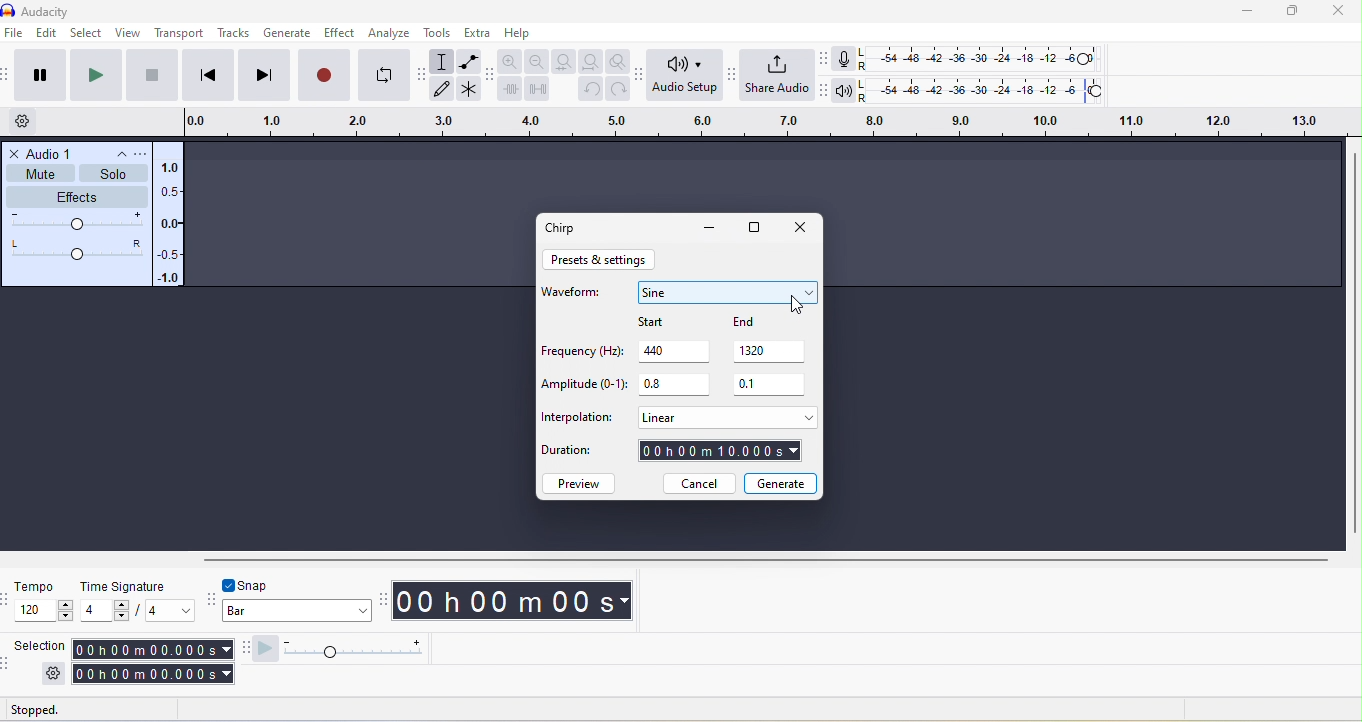 The image size is (1362, 722). What do you see at coordinates (9, 662) in the screenshot?
I see `audacity selection toolbar` at bounding box center [9, 662].